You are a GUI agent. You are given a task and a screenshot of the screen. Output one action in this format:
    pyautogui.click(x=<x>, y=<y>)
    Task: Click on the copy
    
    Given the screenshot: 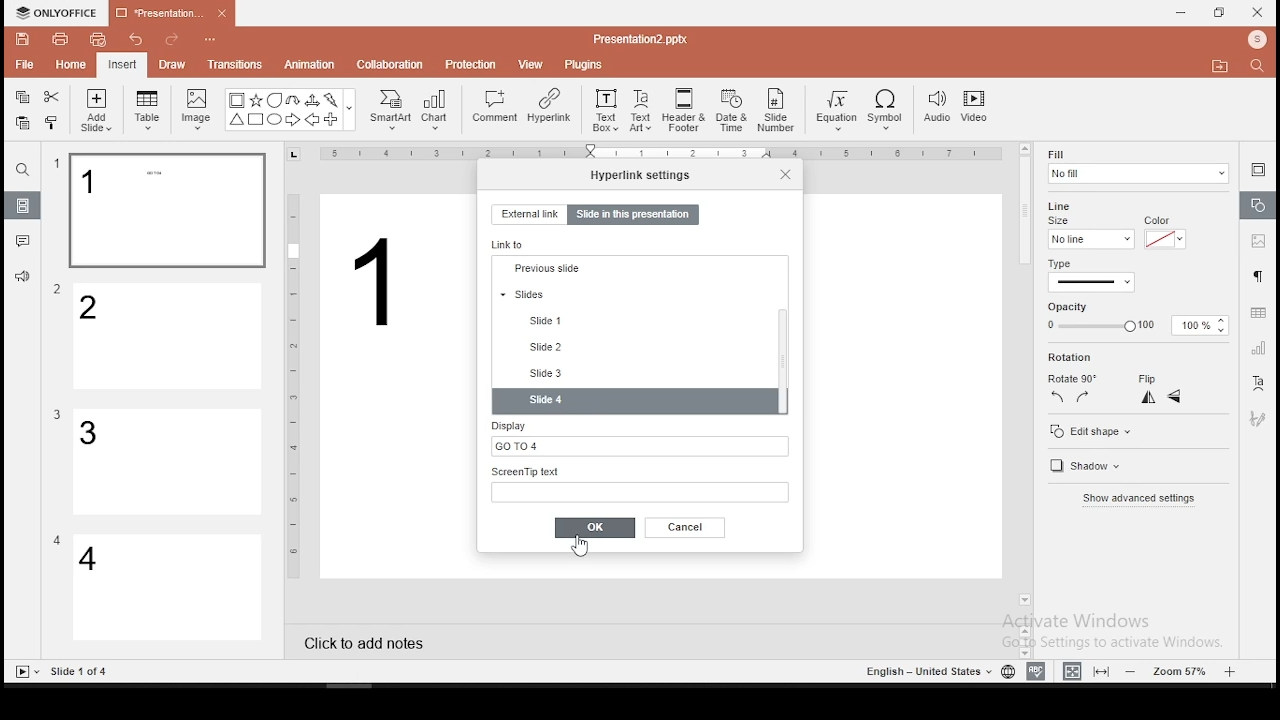 What is the action you would take?
    pyautogui.click(x=22, y=97)
    